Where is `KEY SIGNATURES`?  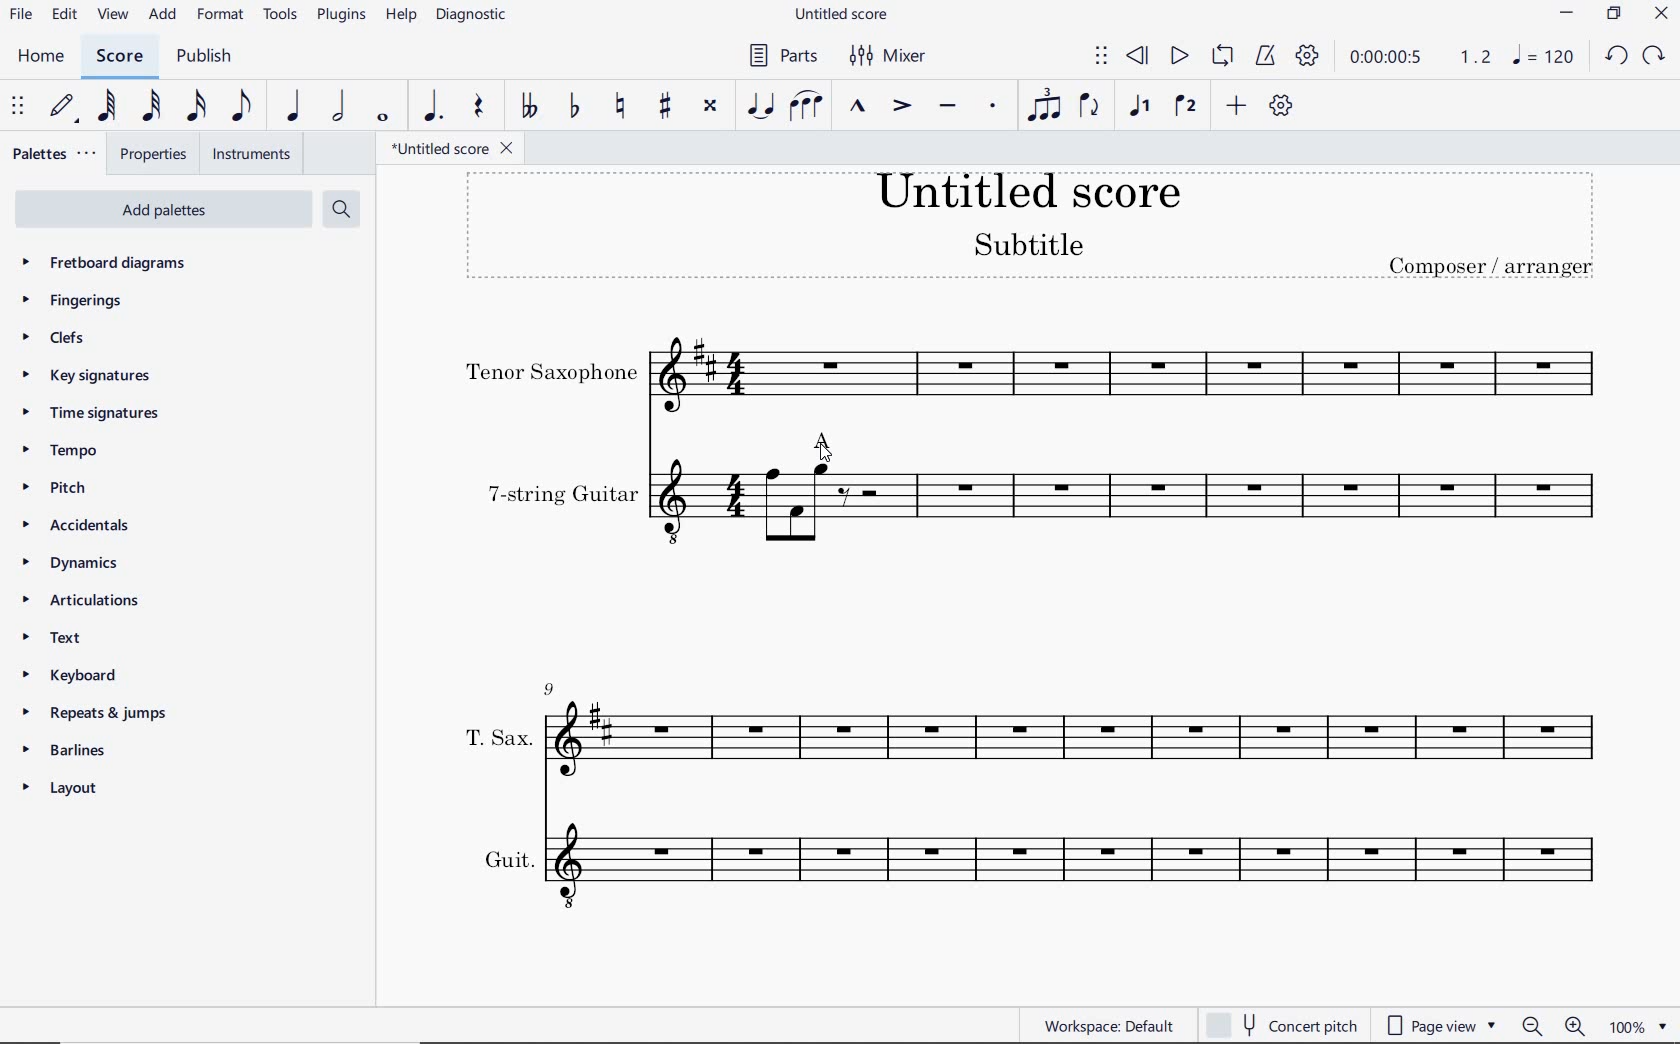
KEY SIGNATURES is located at coordinates (98, 376).